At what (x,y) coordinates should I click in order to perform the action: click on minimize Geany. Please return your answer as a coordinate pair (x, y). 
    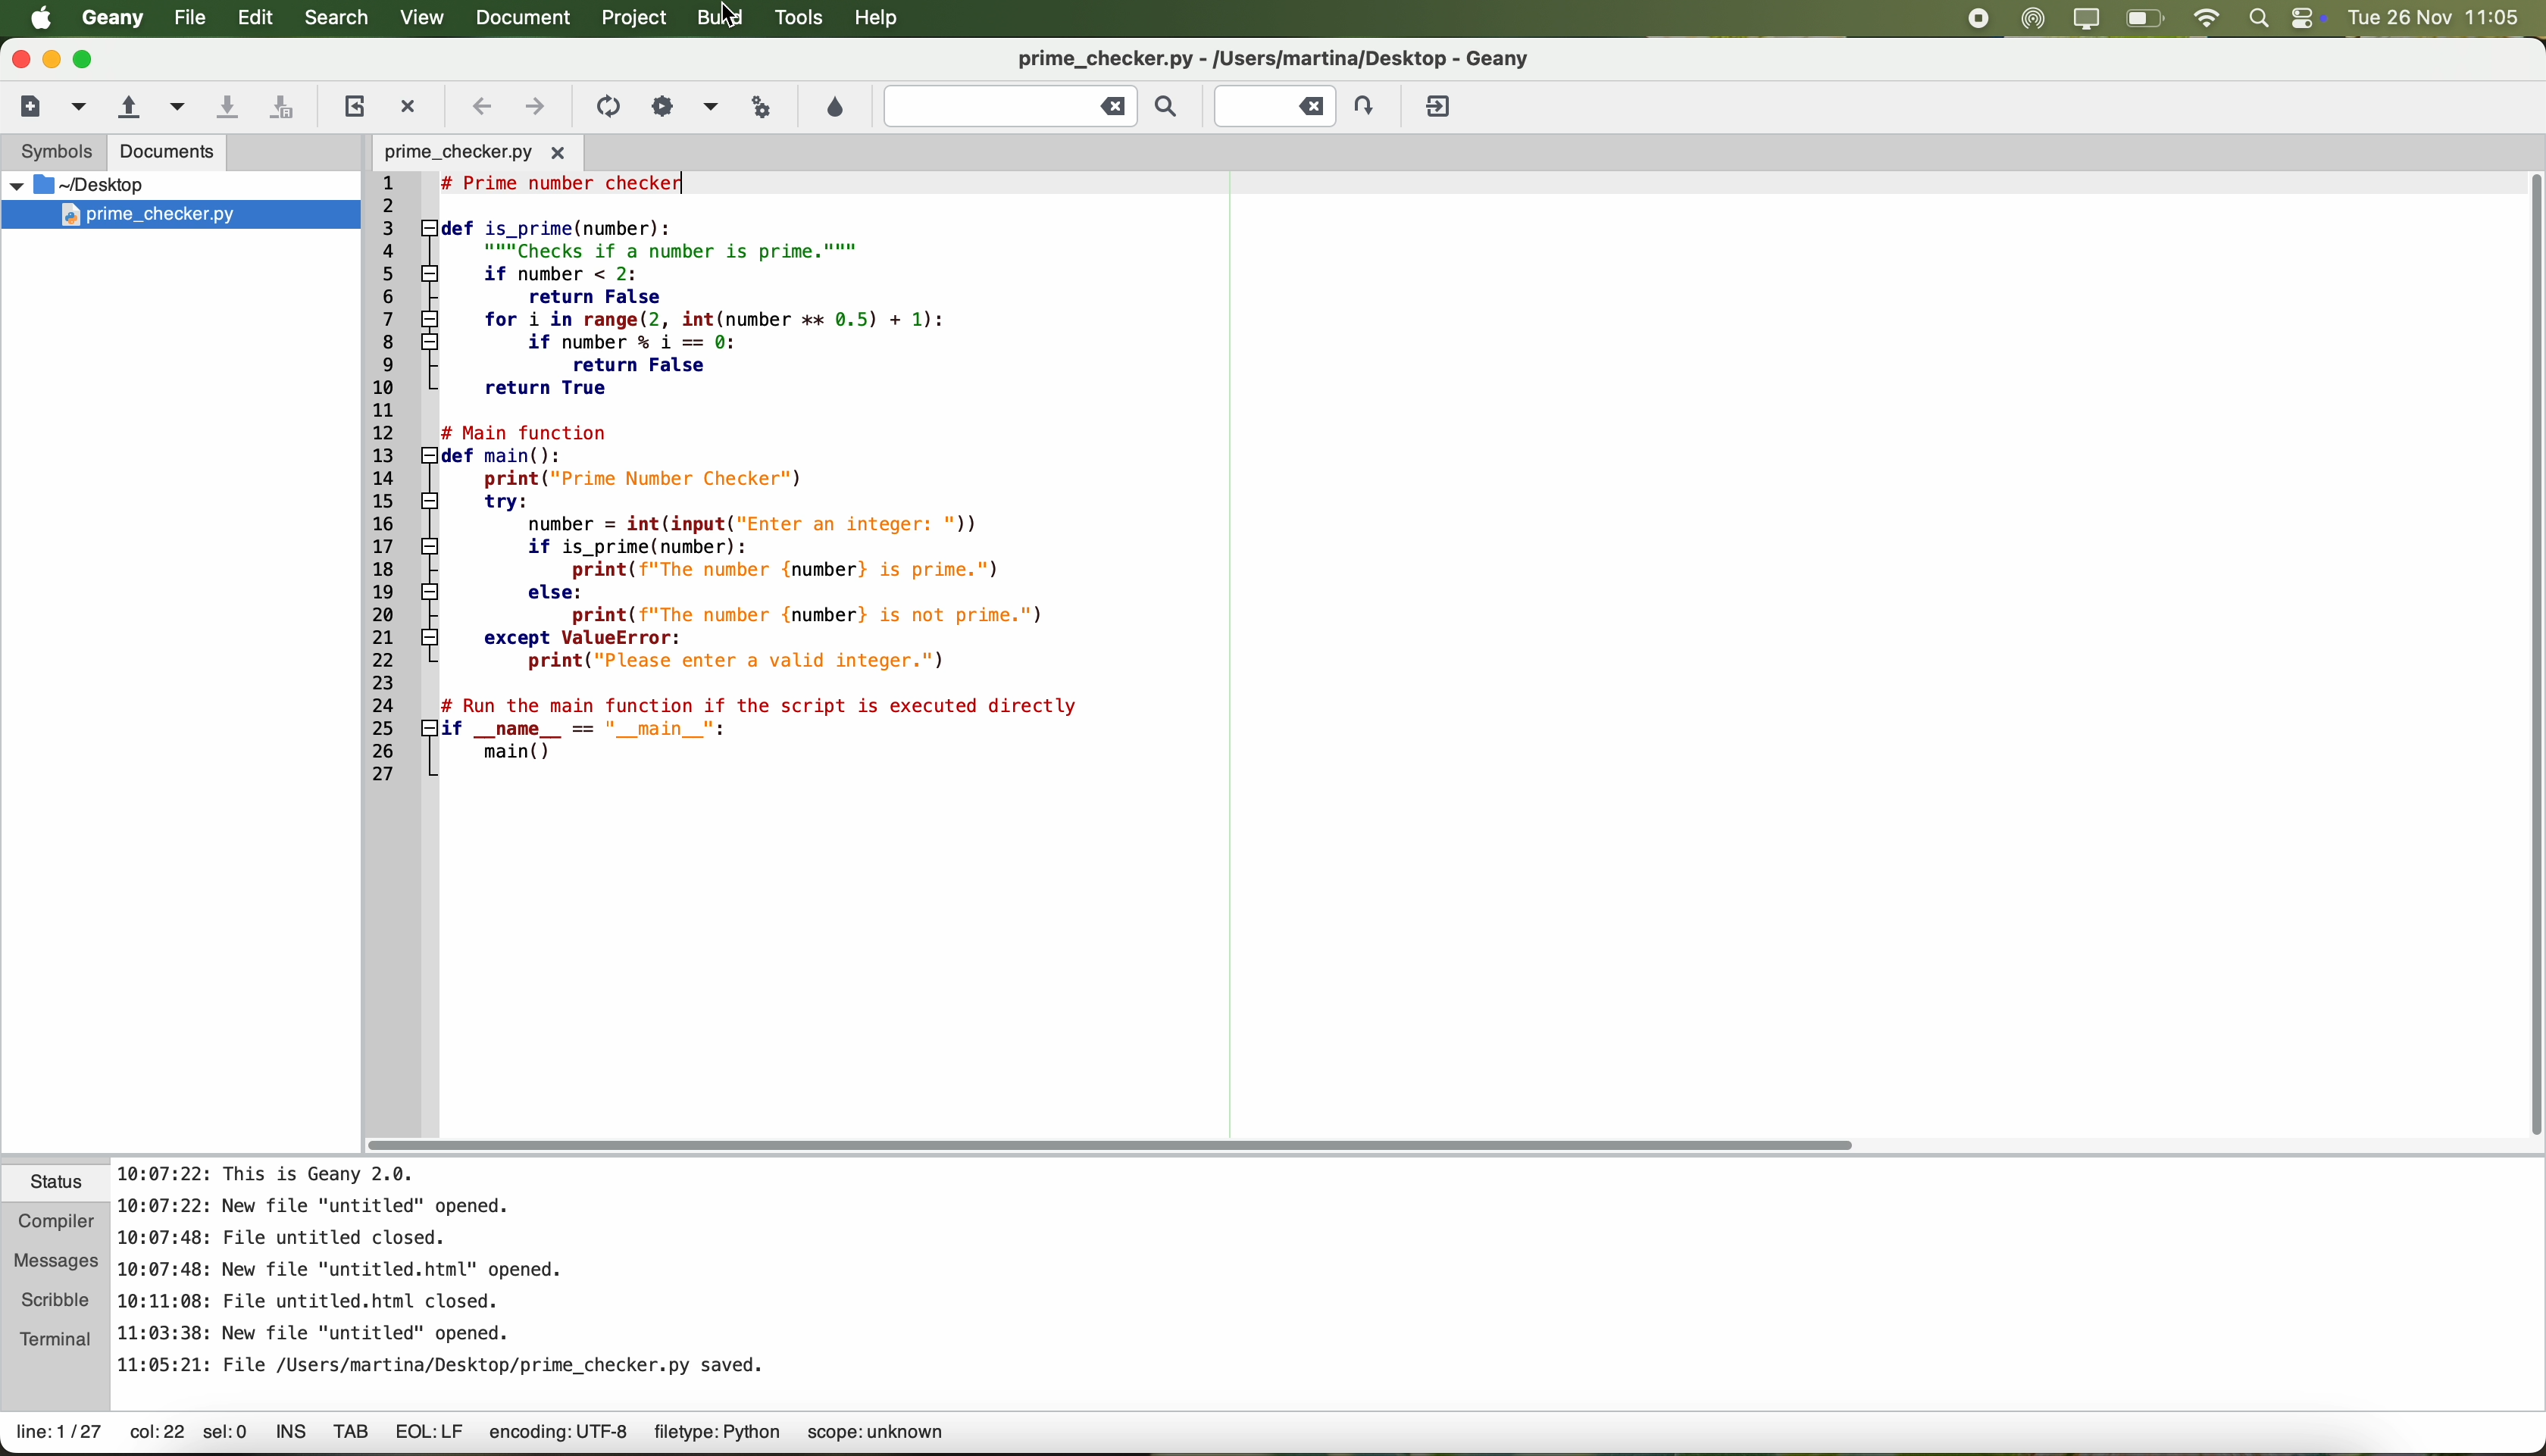
    Looking at the image, I should click on (52, 58).